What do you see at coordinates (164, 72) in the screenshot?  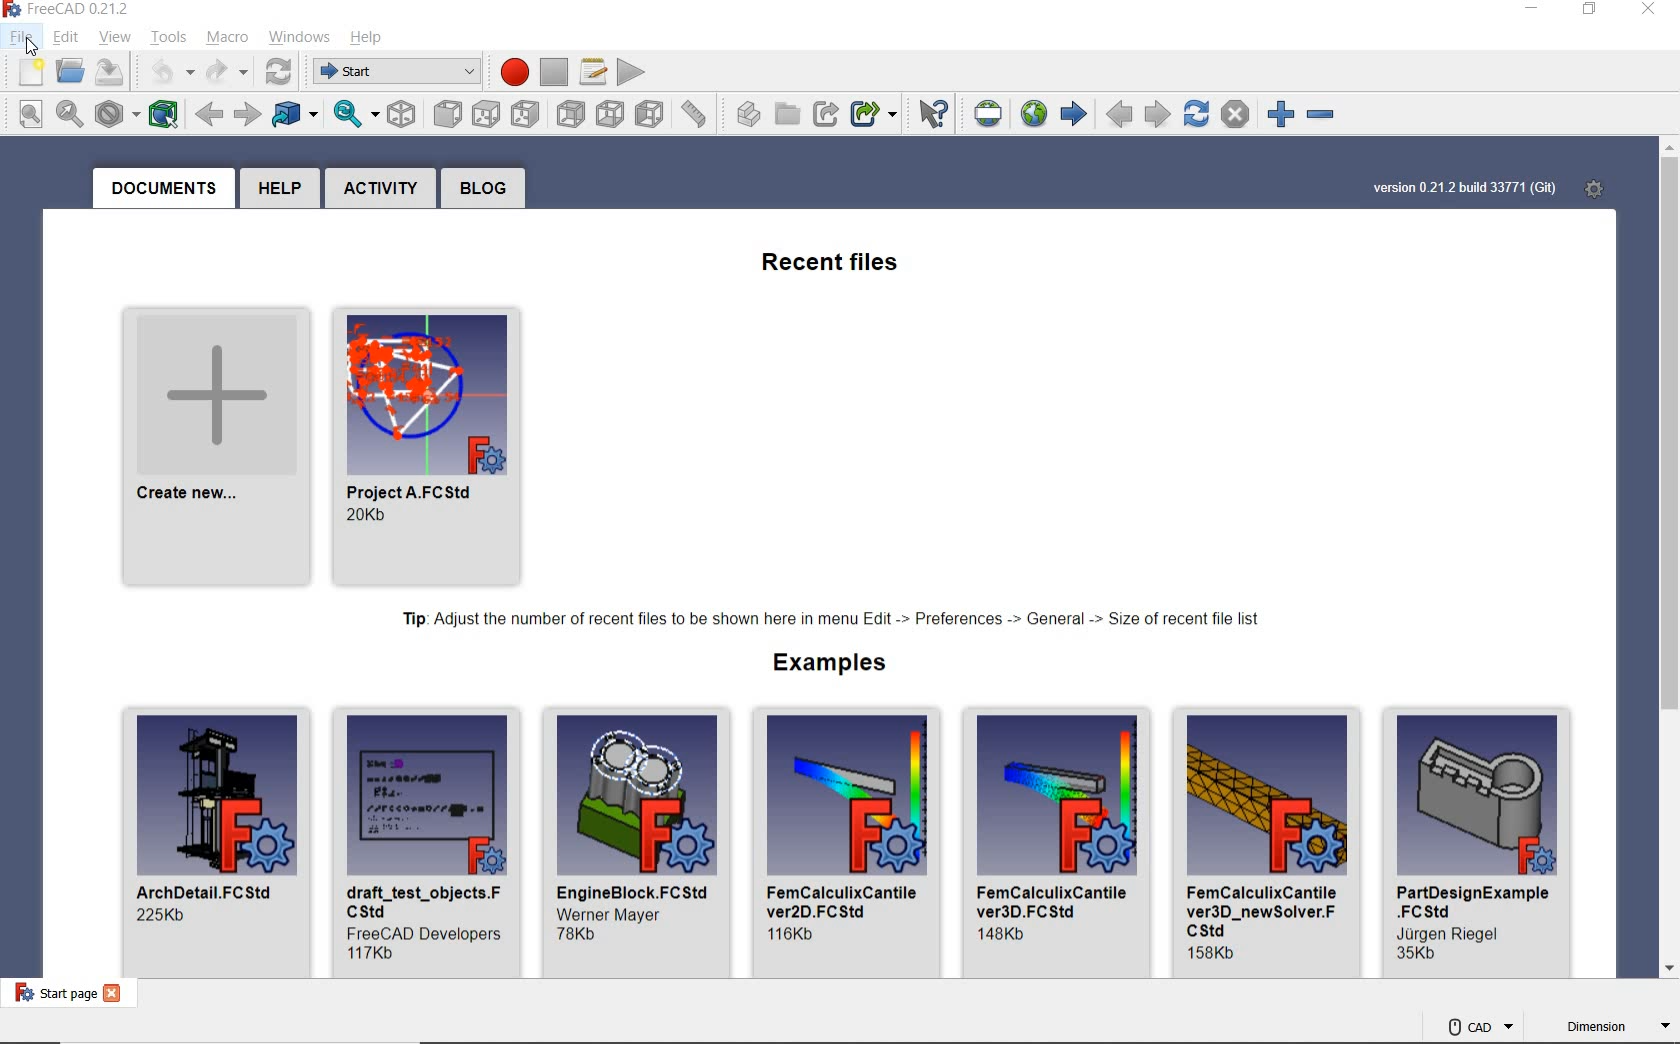 I see `UNDO` at bounding box center [164, 72].